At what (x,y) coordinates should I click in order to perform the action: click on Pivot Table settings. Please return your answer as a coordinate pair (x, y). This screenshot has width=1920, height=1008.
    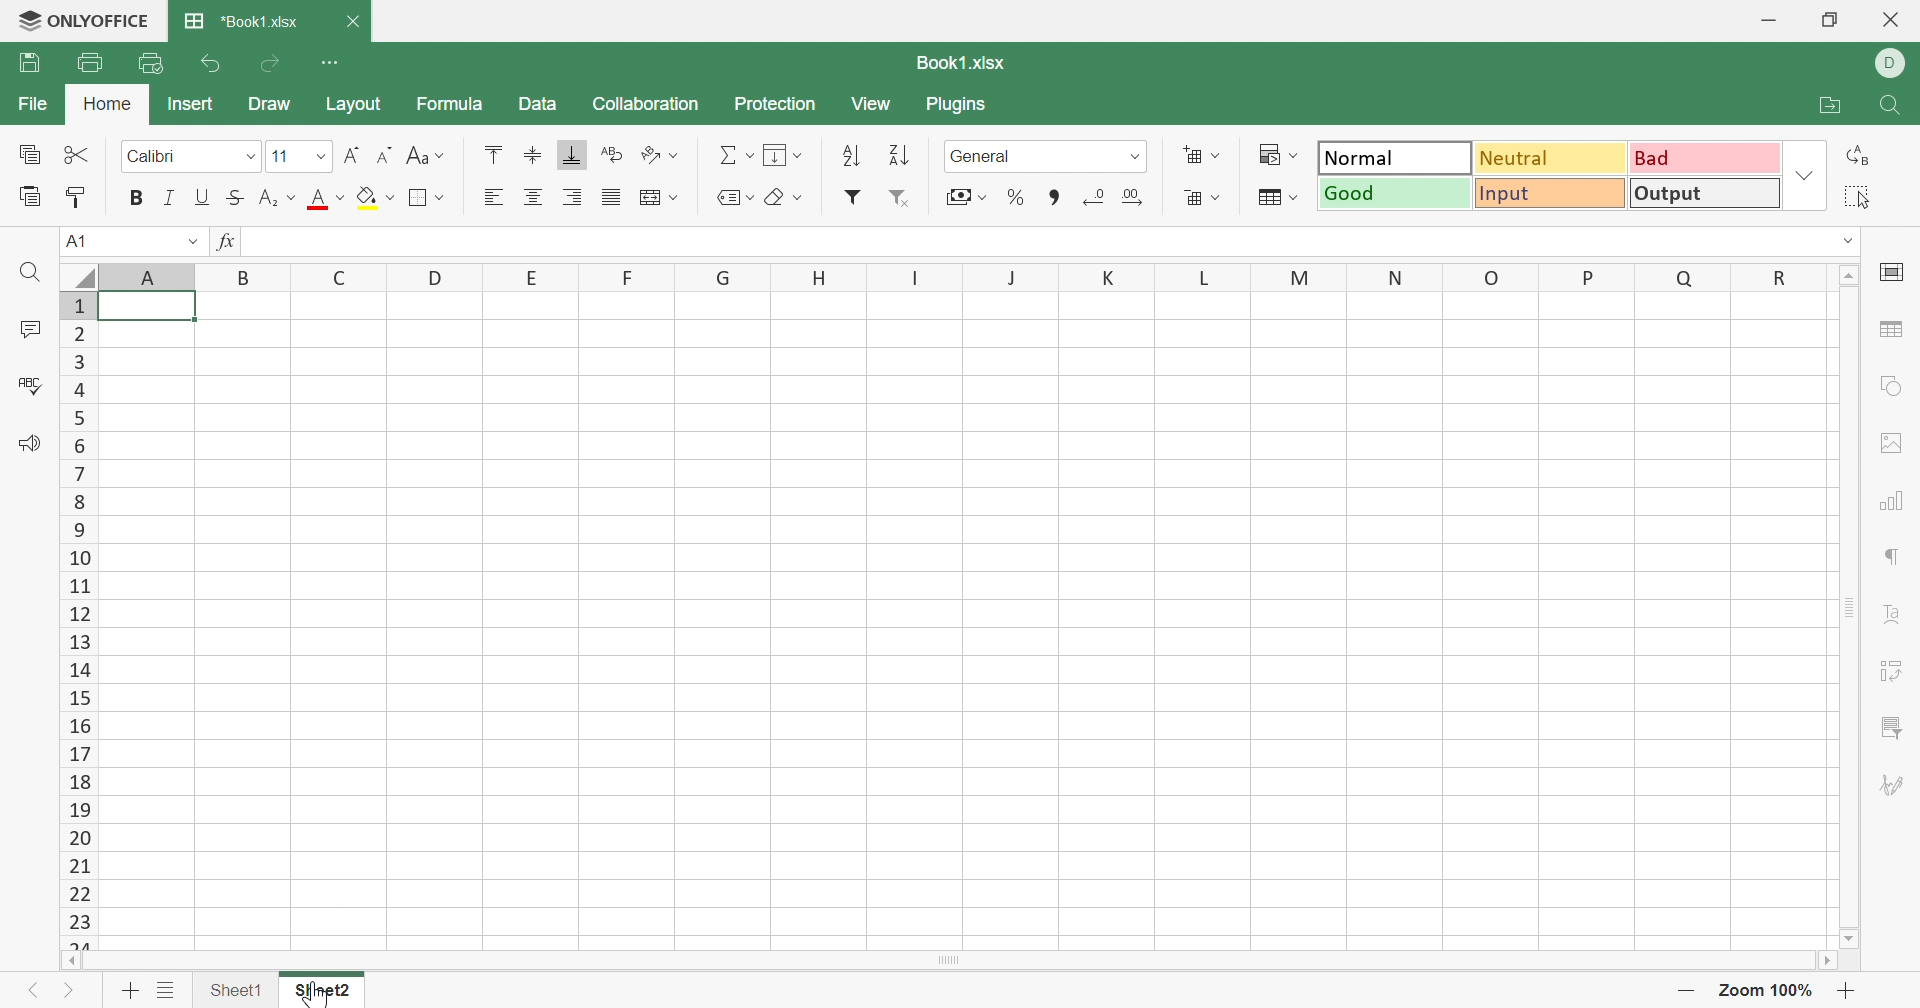
    Looking at the image, I should click on (1895, 671).